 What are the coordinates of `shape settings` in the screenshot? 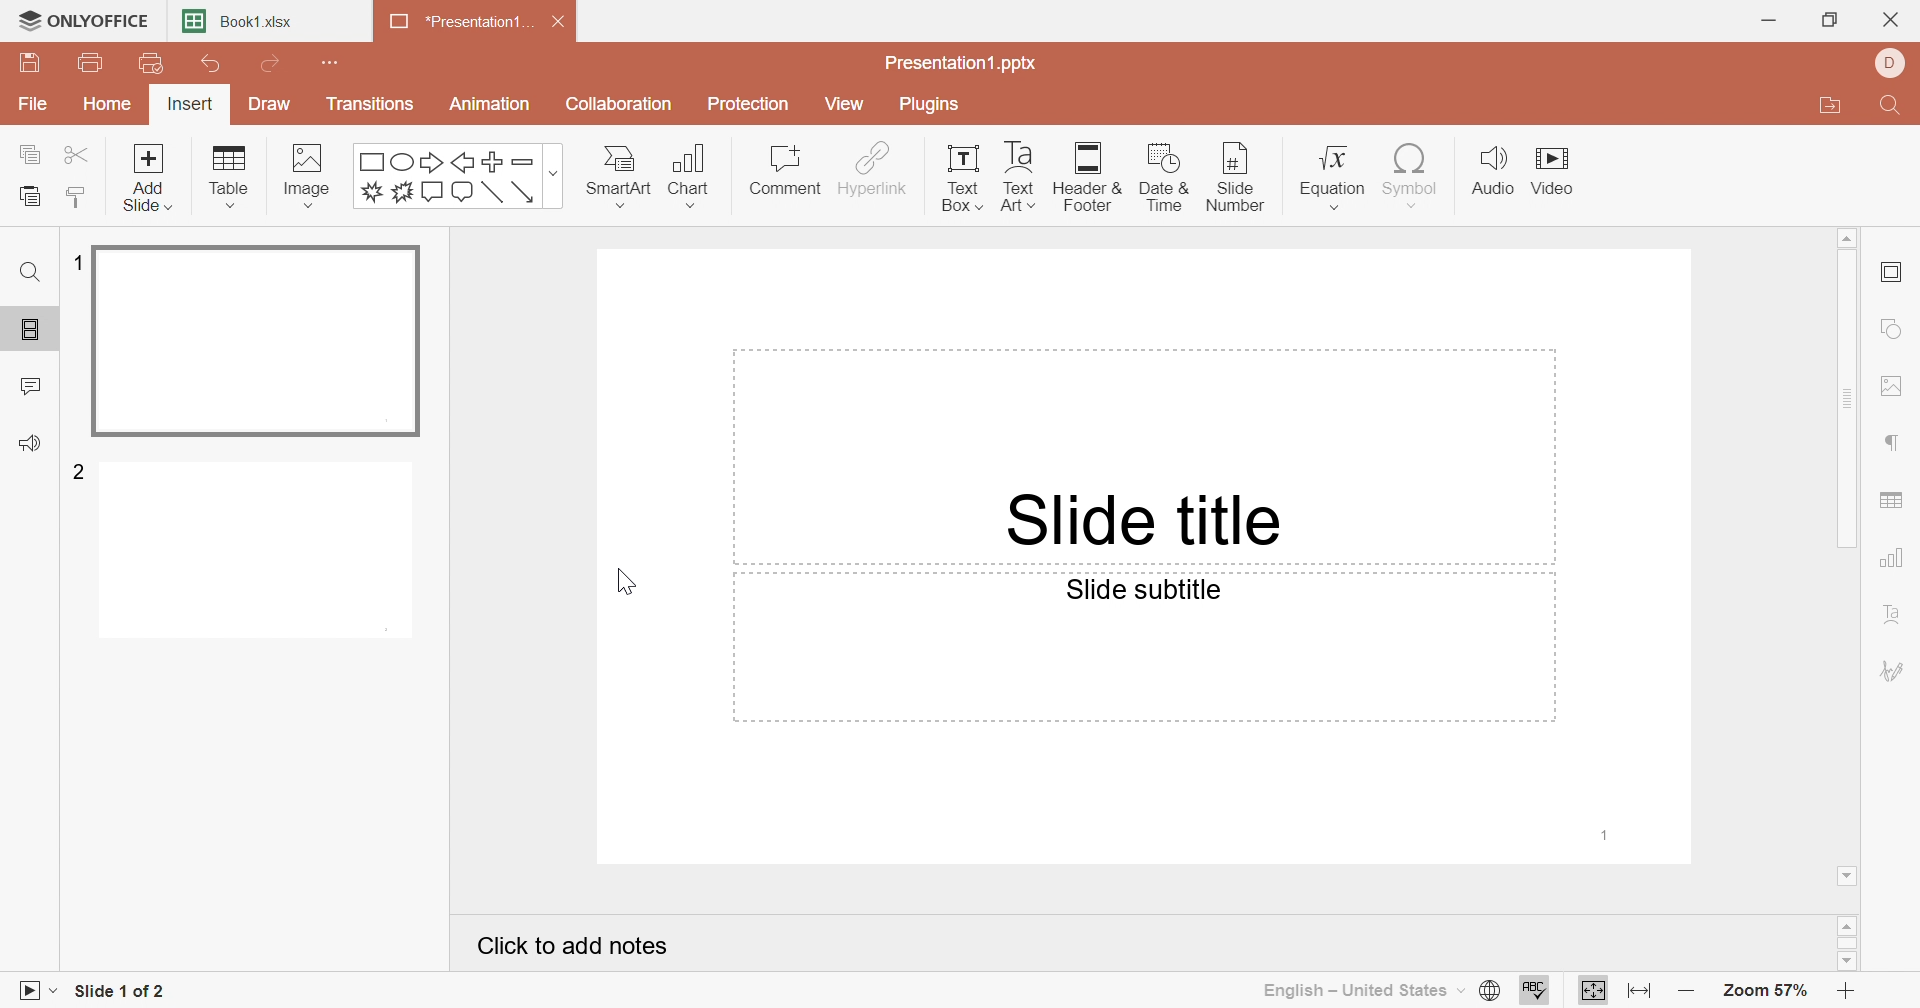 It's located at (1900, 331).